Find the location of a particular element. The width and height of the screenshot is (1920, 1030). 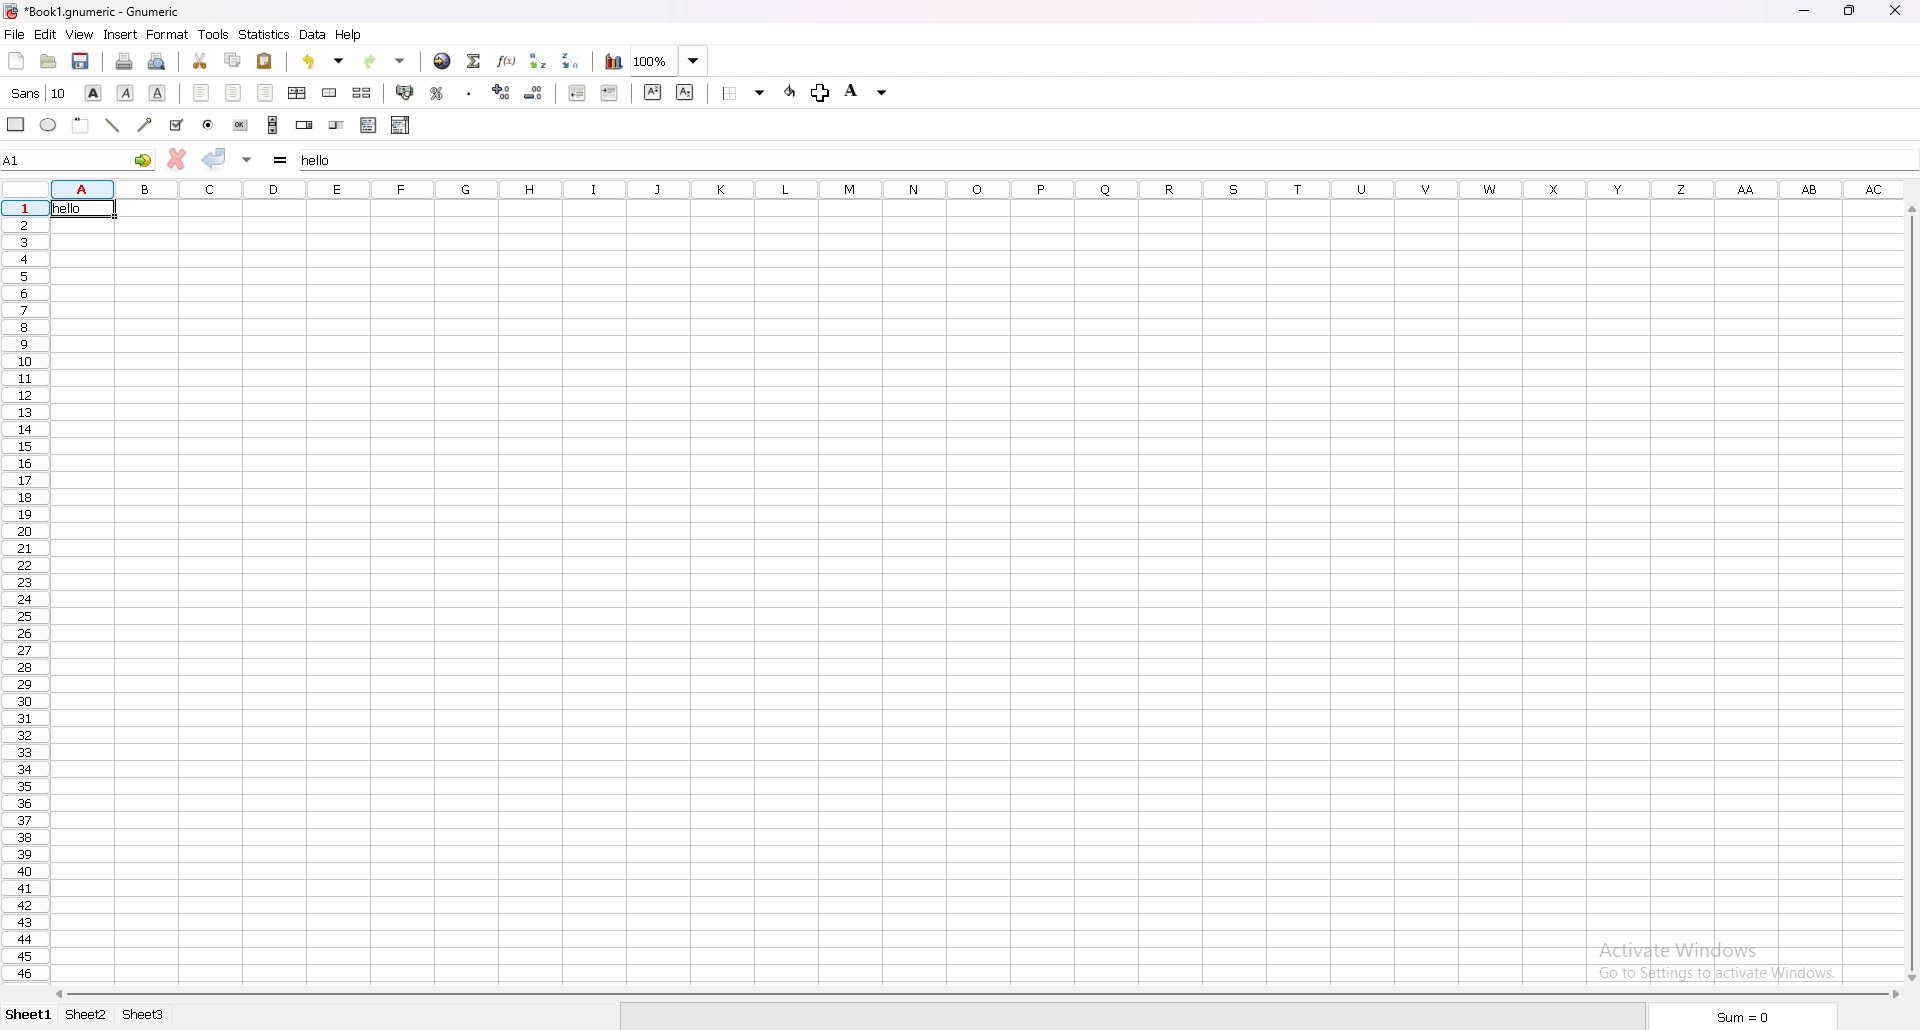

radio button is located at coordinates (208, 125).